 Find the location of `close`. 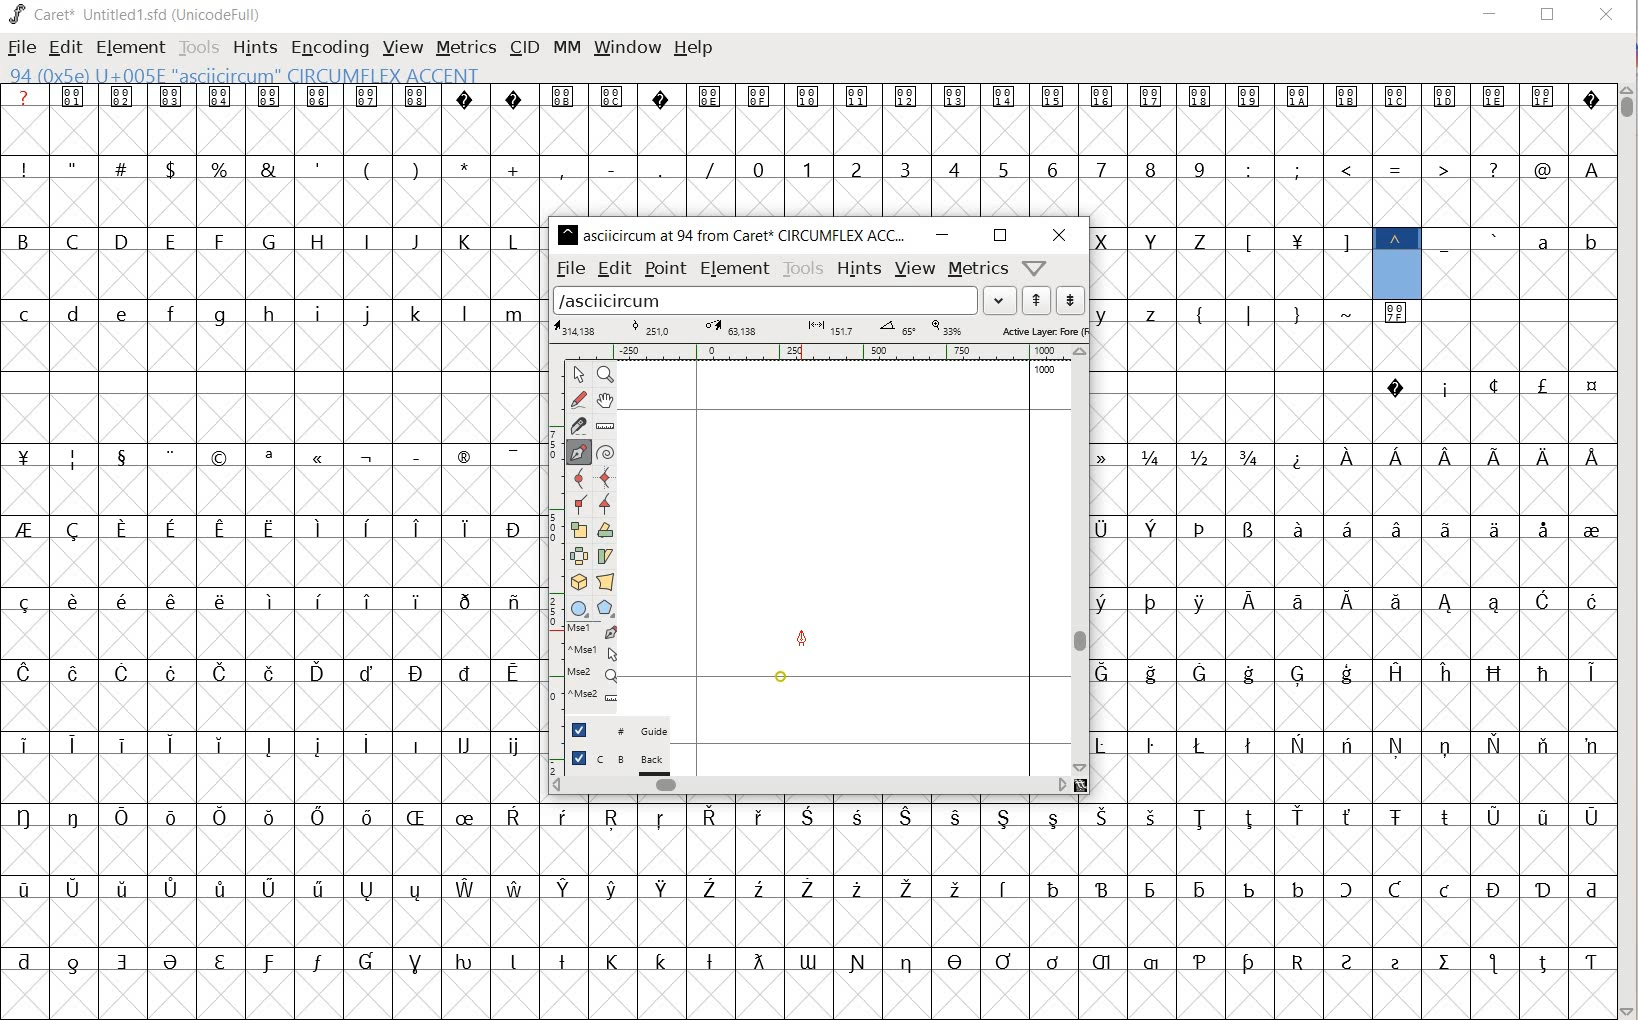

close is located at coordinates (1059, 235).